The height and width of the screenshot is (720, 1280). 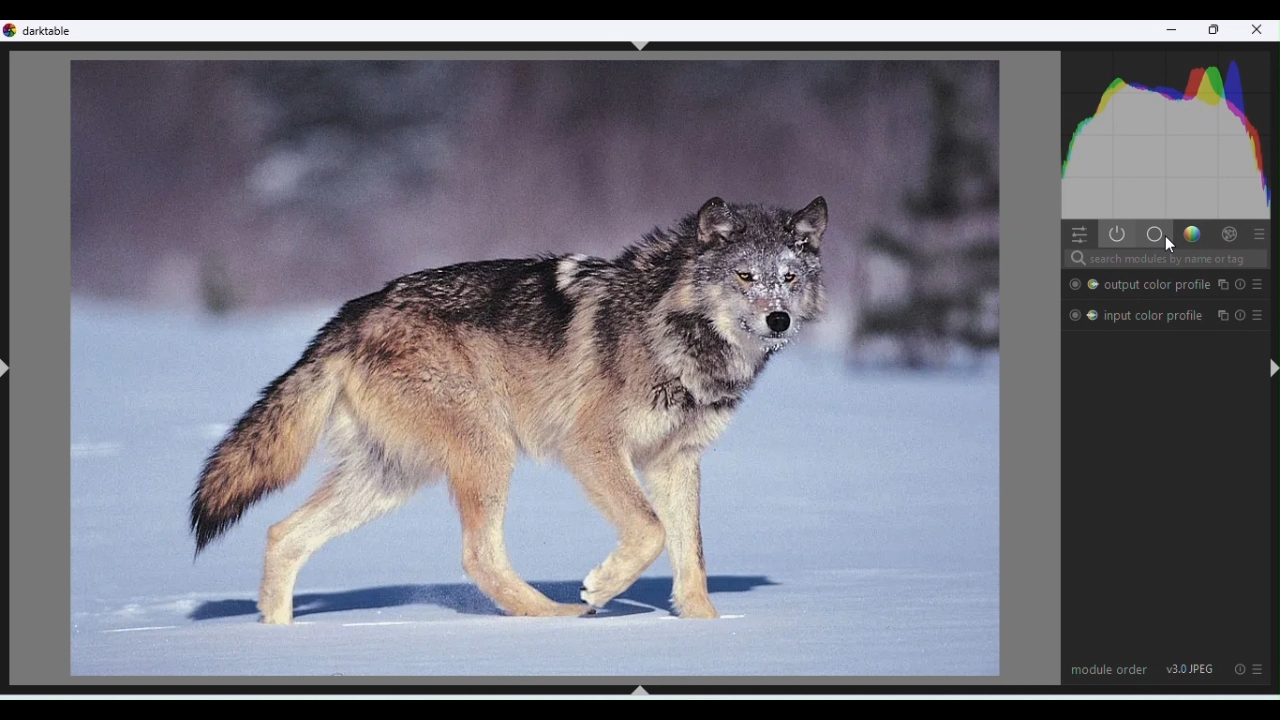 I want to click on Quick access, so click(x=1077, y=233).